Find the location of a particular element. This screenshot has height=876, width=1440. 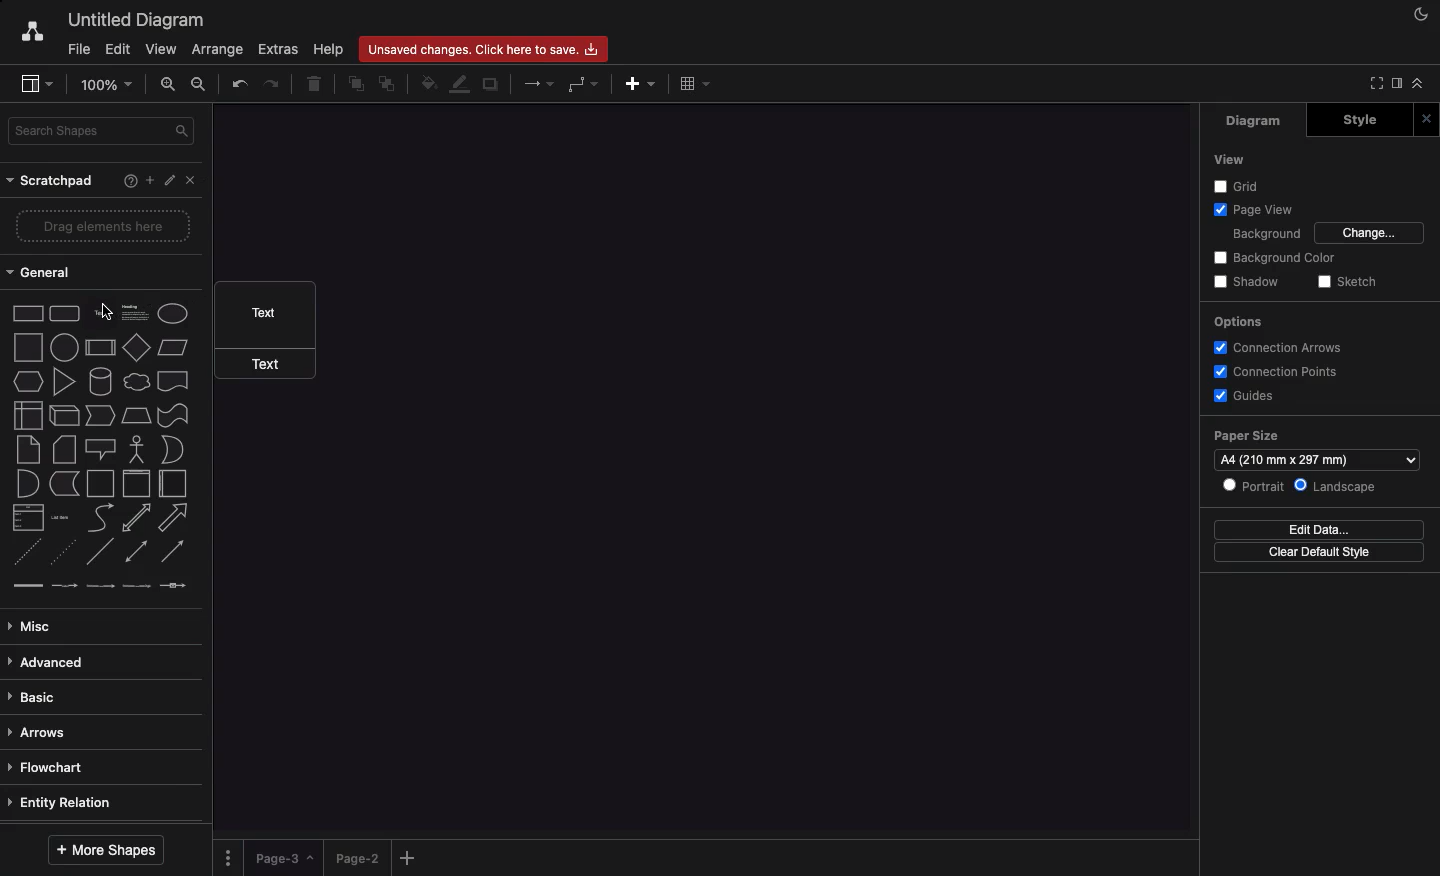

Duplicate is located at coordinates (493, 83).